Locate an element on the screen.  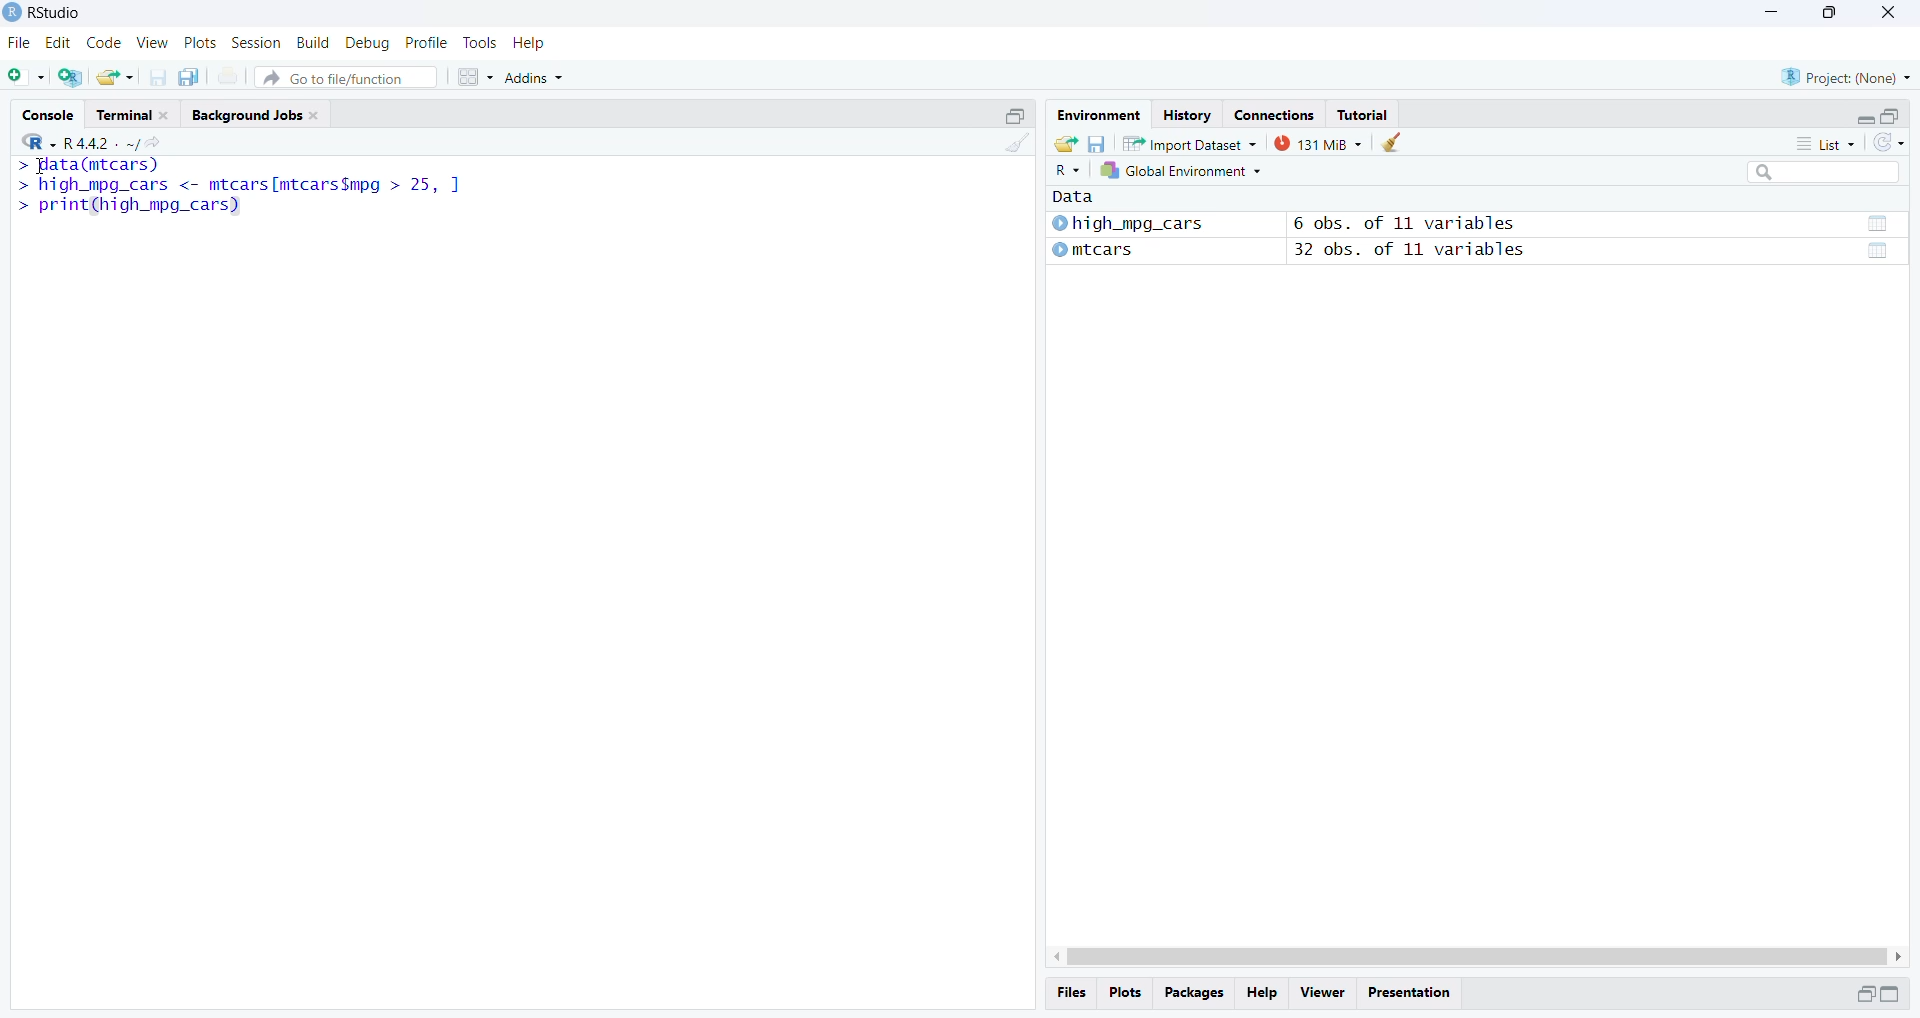
View is located at coordinates (153, 42).